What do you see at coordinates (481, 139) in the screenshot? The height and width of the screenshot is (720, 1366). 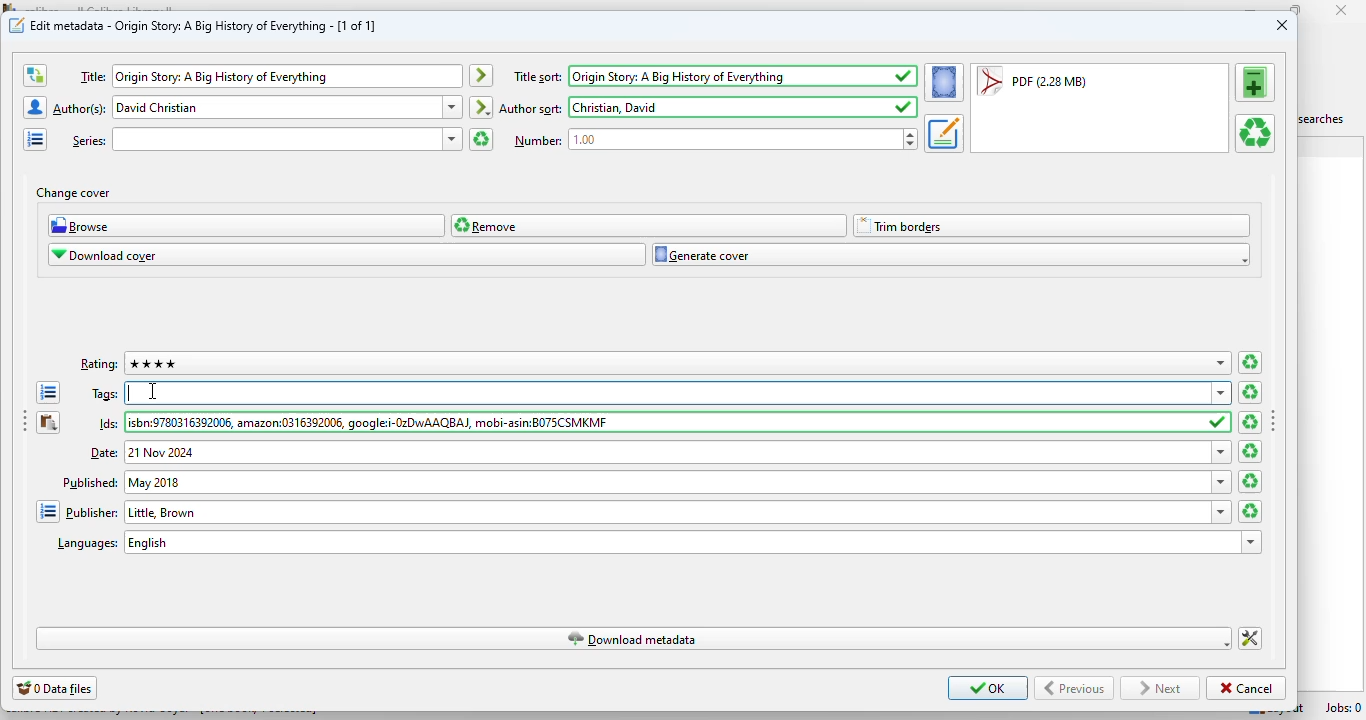 I see `clear series` at bounding box center [481, 139].